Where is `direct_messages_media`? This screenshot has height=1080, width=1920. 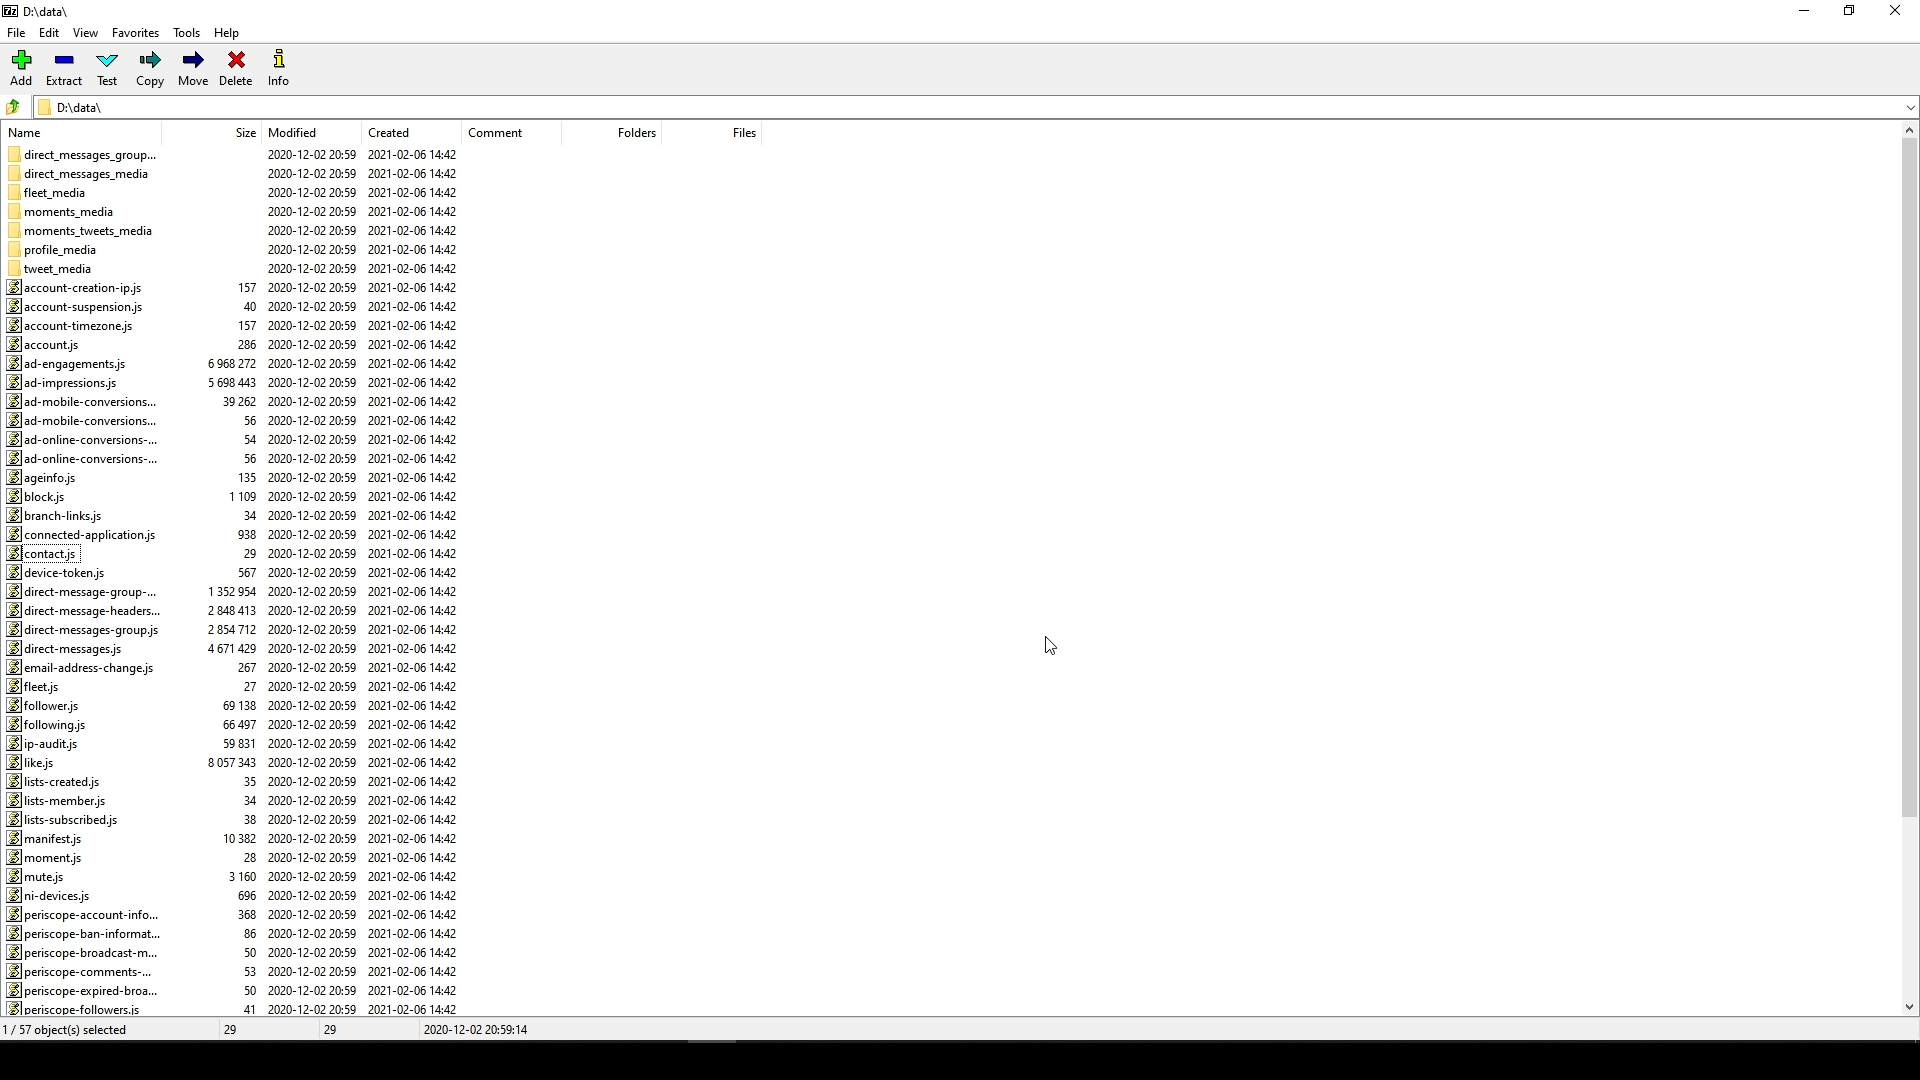
direct_messages_media is located at coordinates (86, 173).